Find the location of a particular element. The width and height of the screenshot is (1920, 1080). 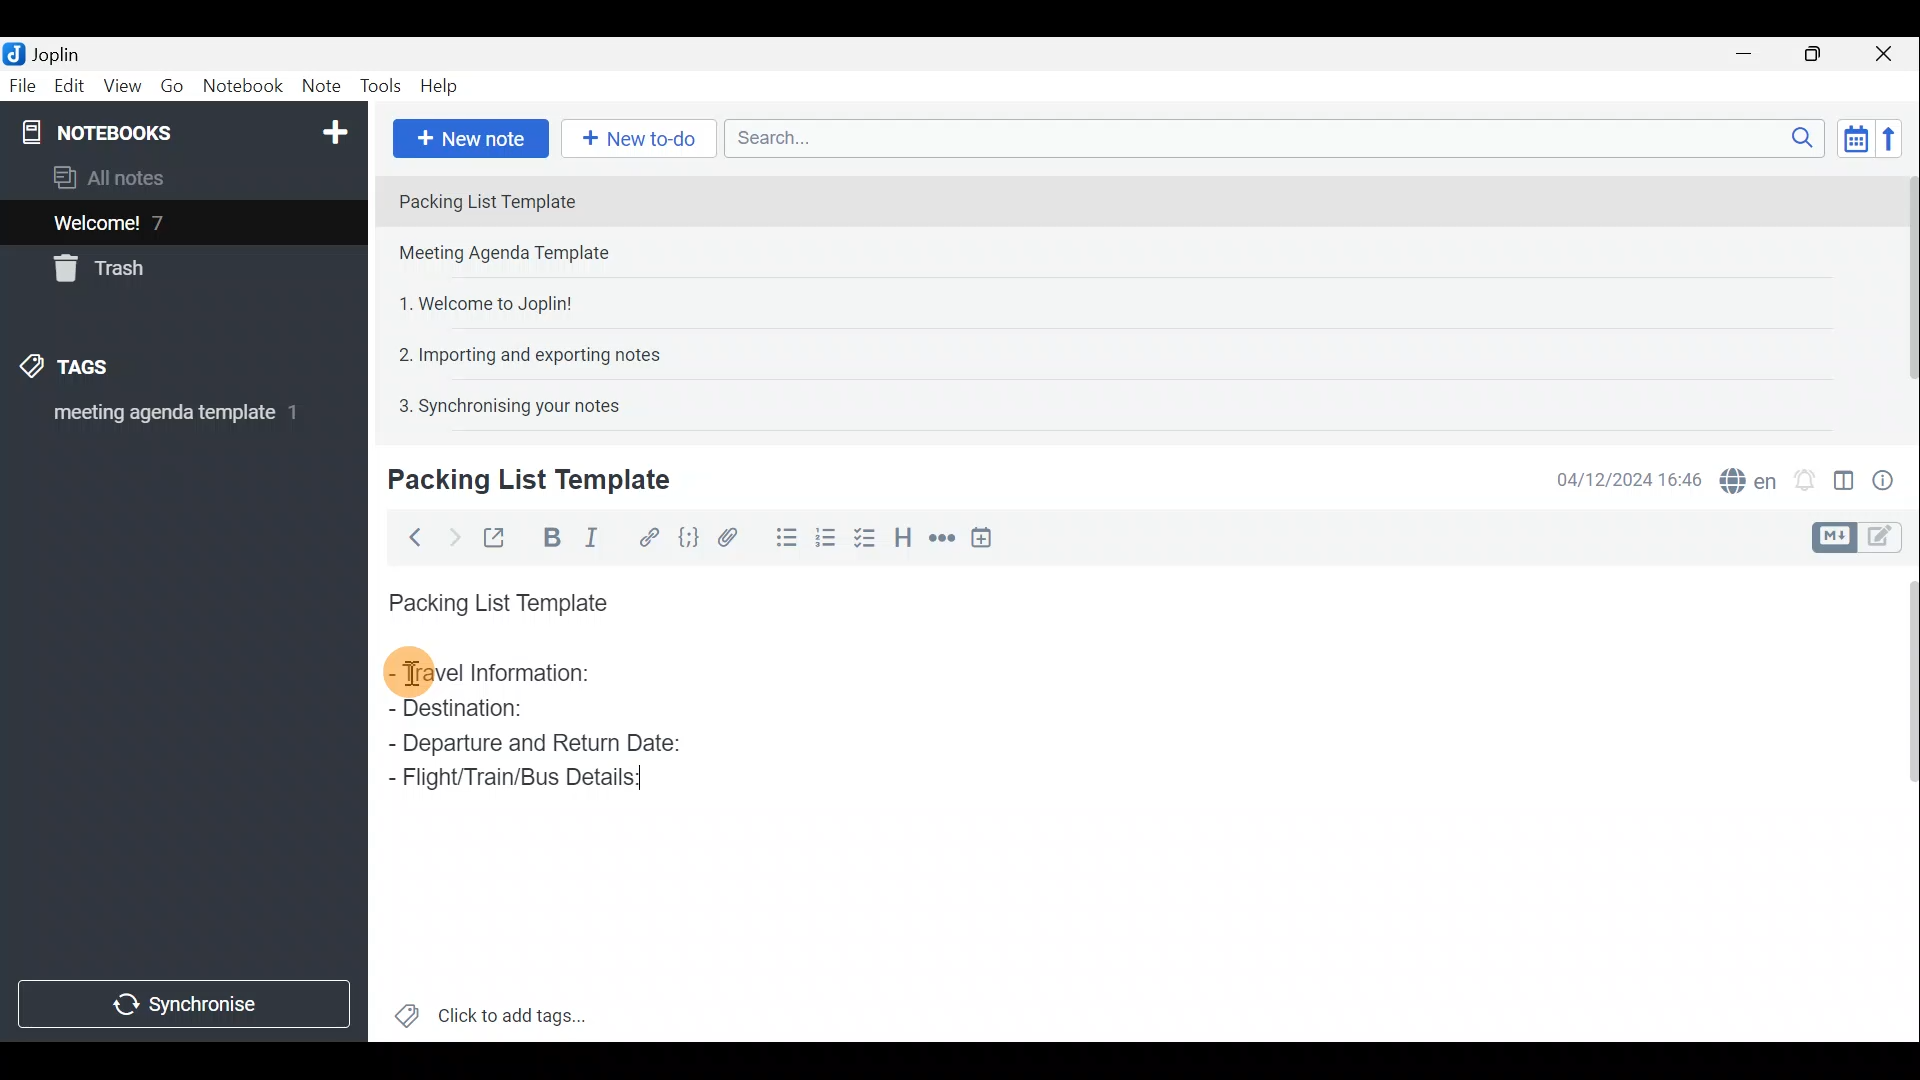

Edit is located at coordinates (65, 87).